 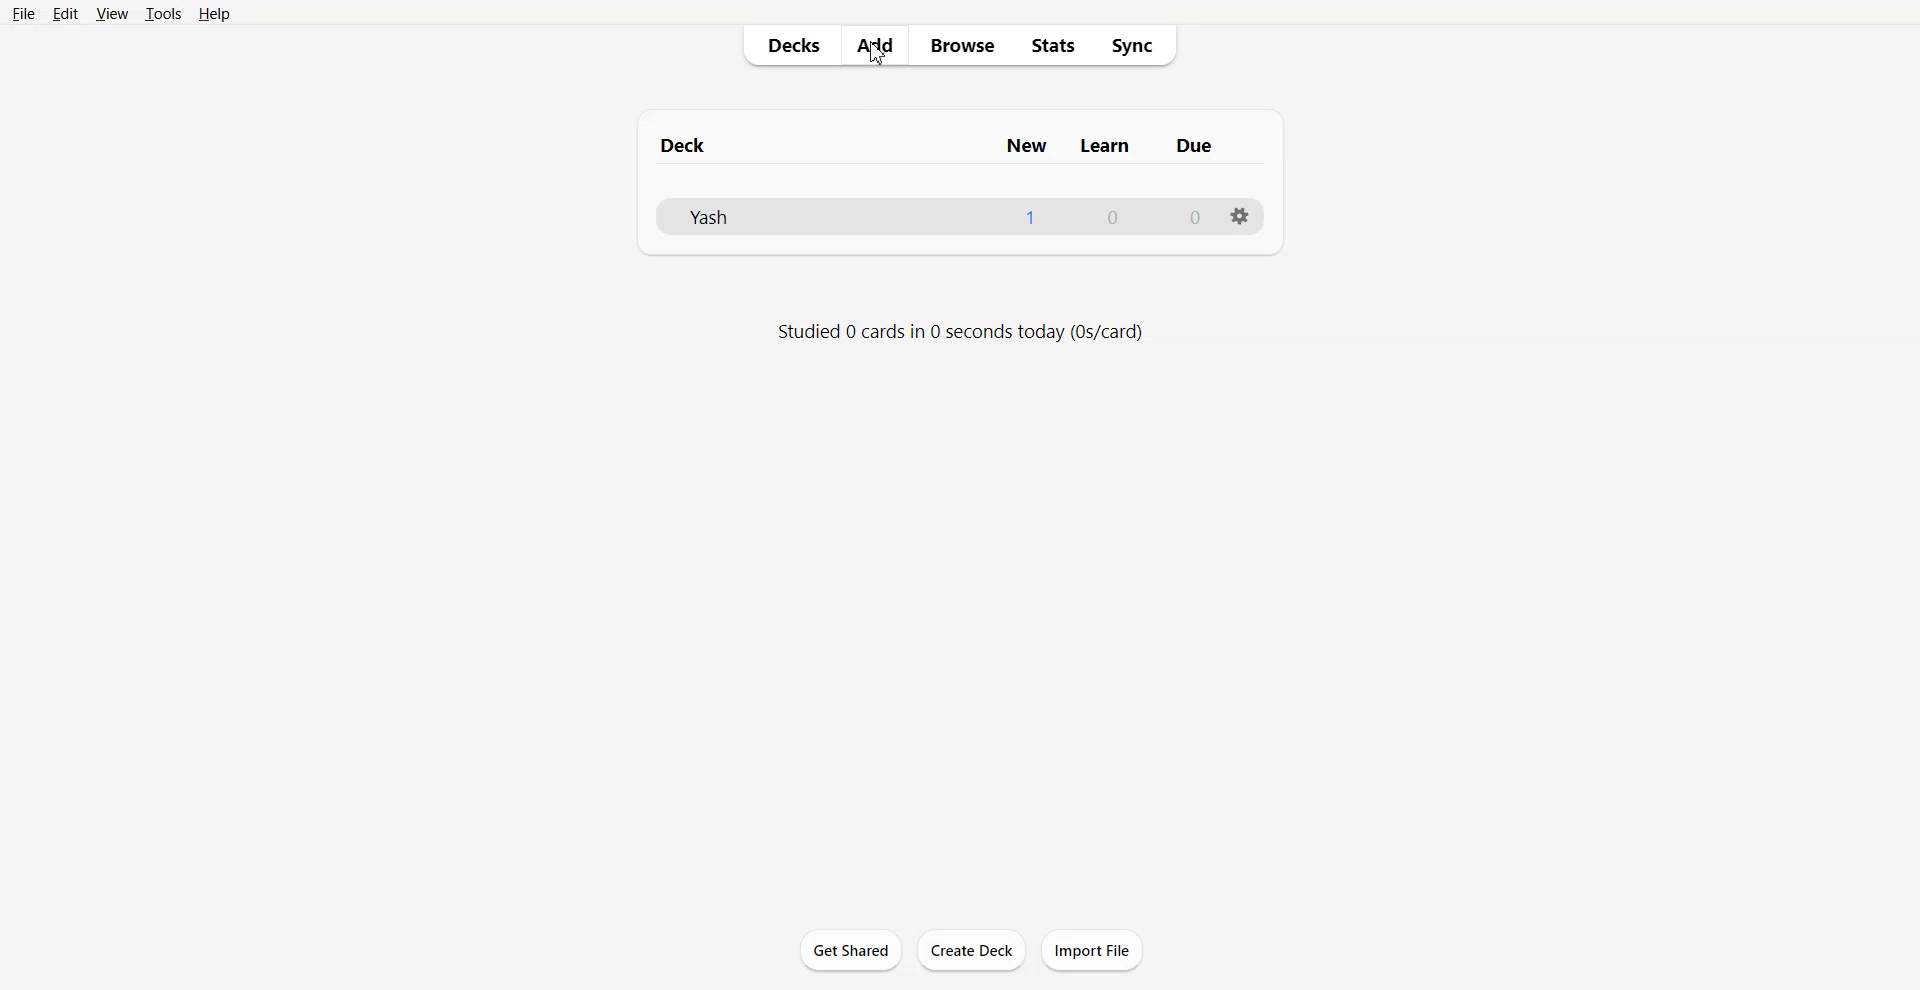 I want to click on Import File, so click(x=1093, y=949).